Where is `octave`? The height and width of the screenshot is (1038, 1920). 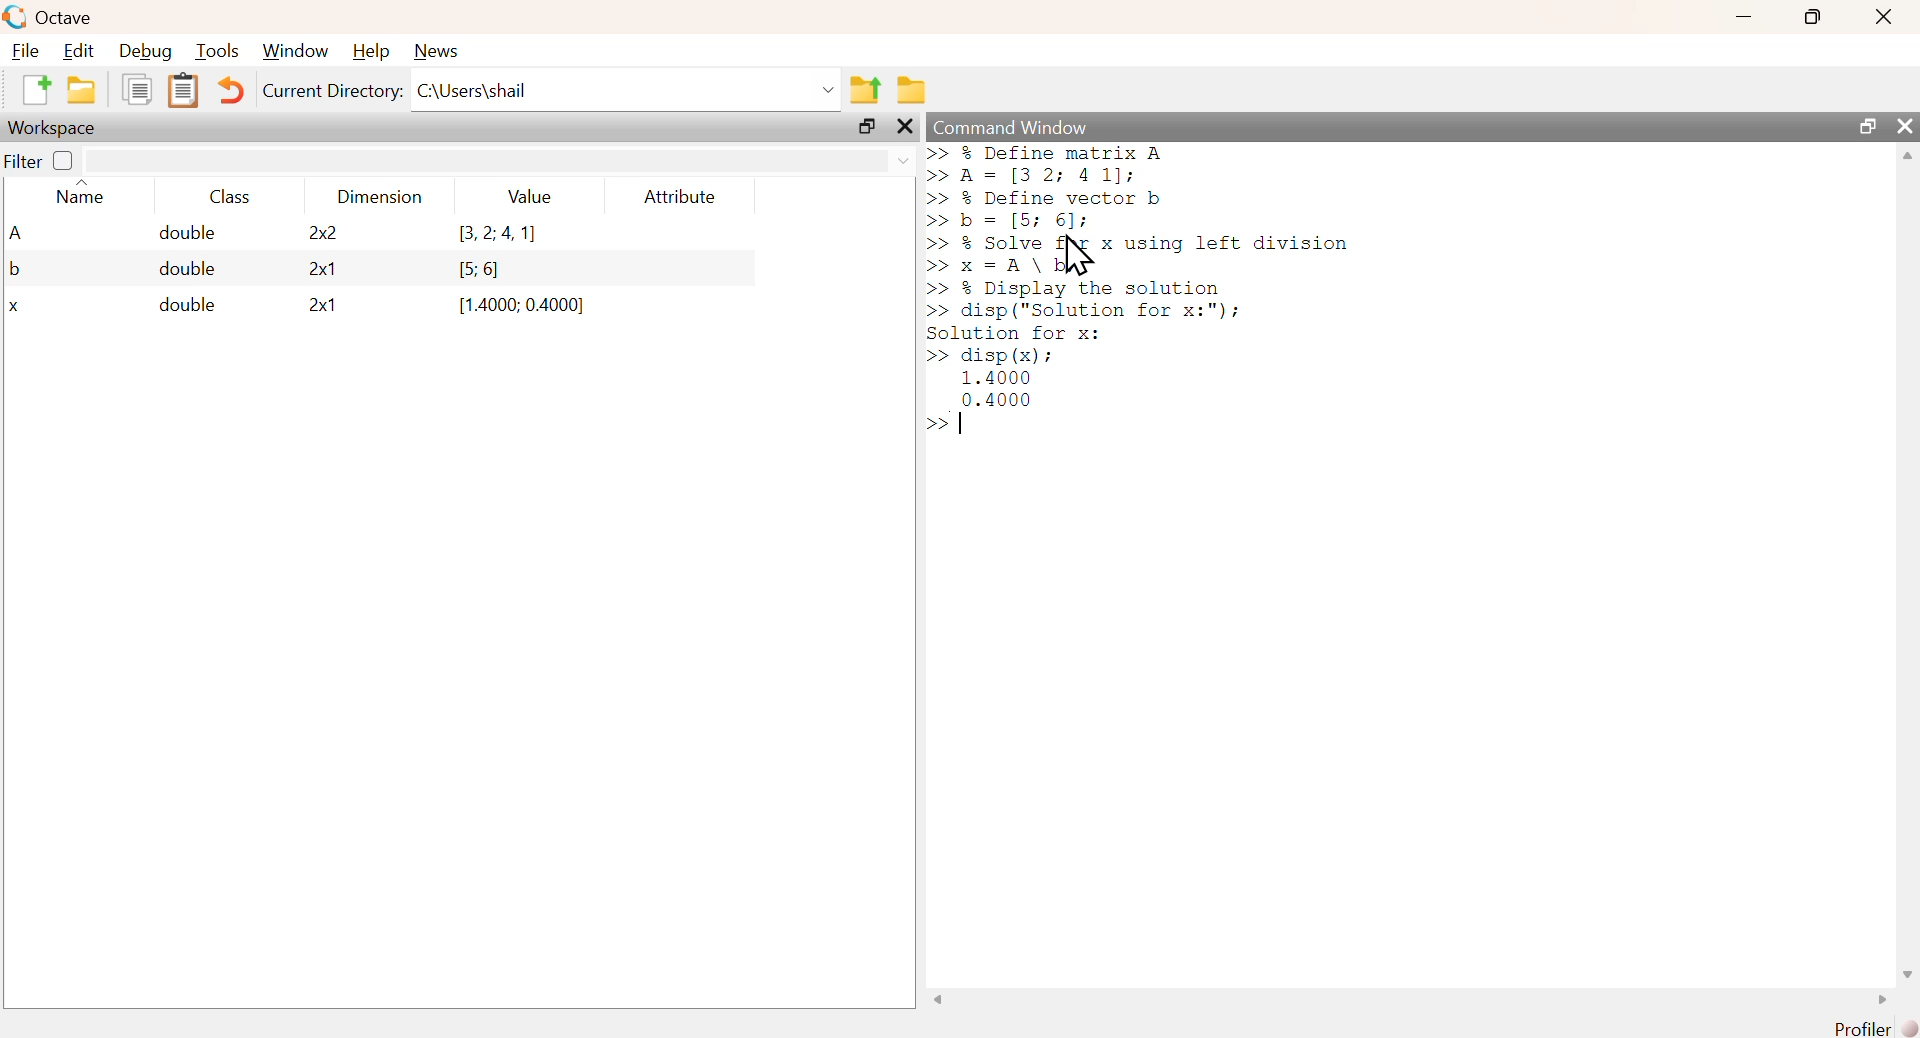 octave is located at coordinates (51, 17).